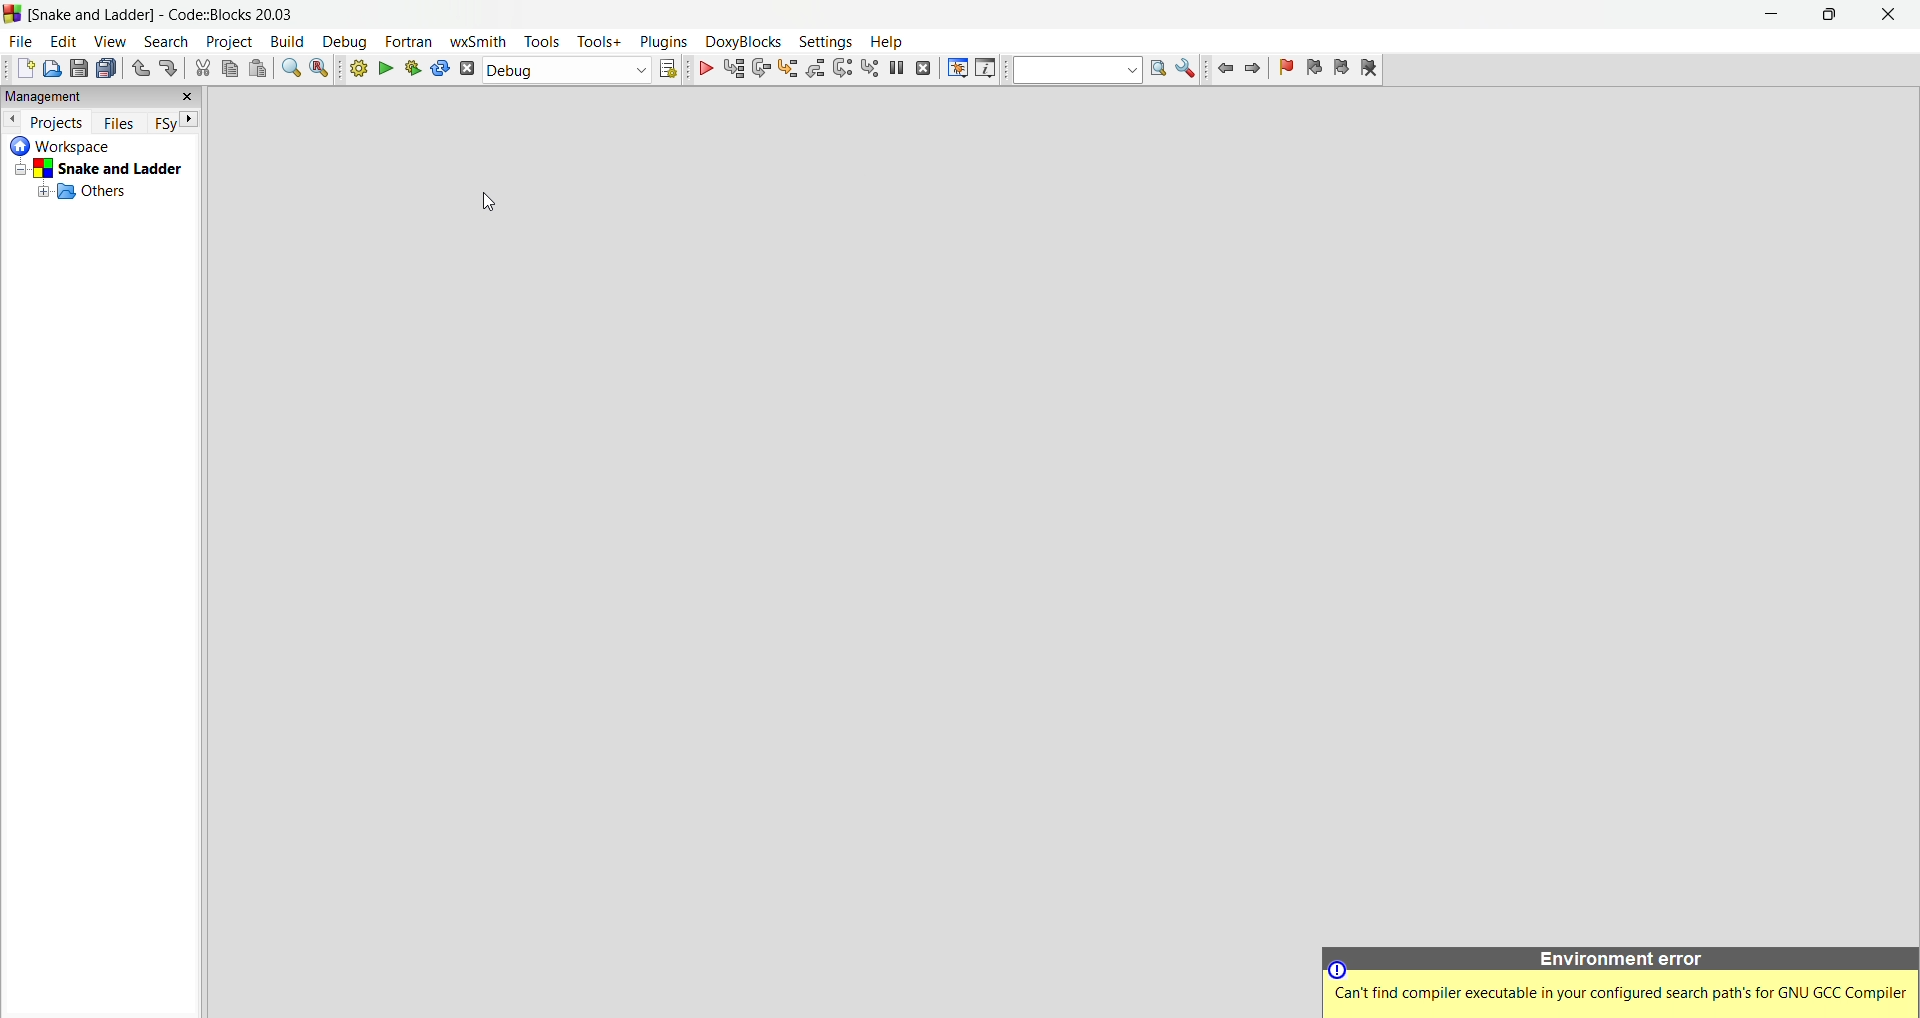 The image size is (1920, 1018). What do you see at coordinates (79, 70) in the screenshot?
I see `save` at bounding box center [79, 70].